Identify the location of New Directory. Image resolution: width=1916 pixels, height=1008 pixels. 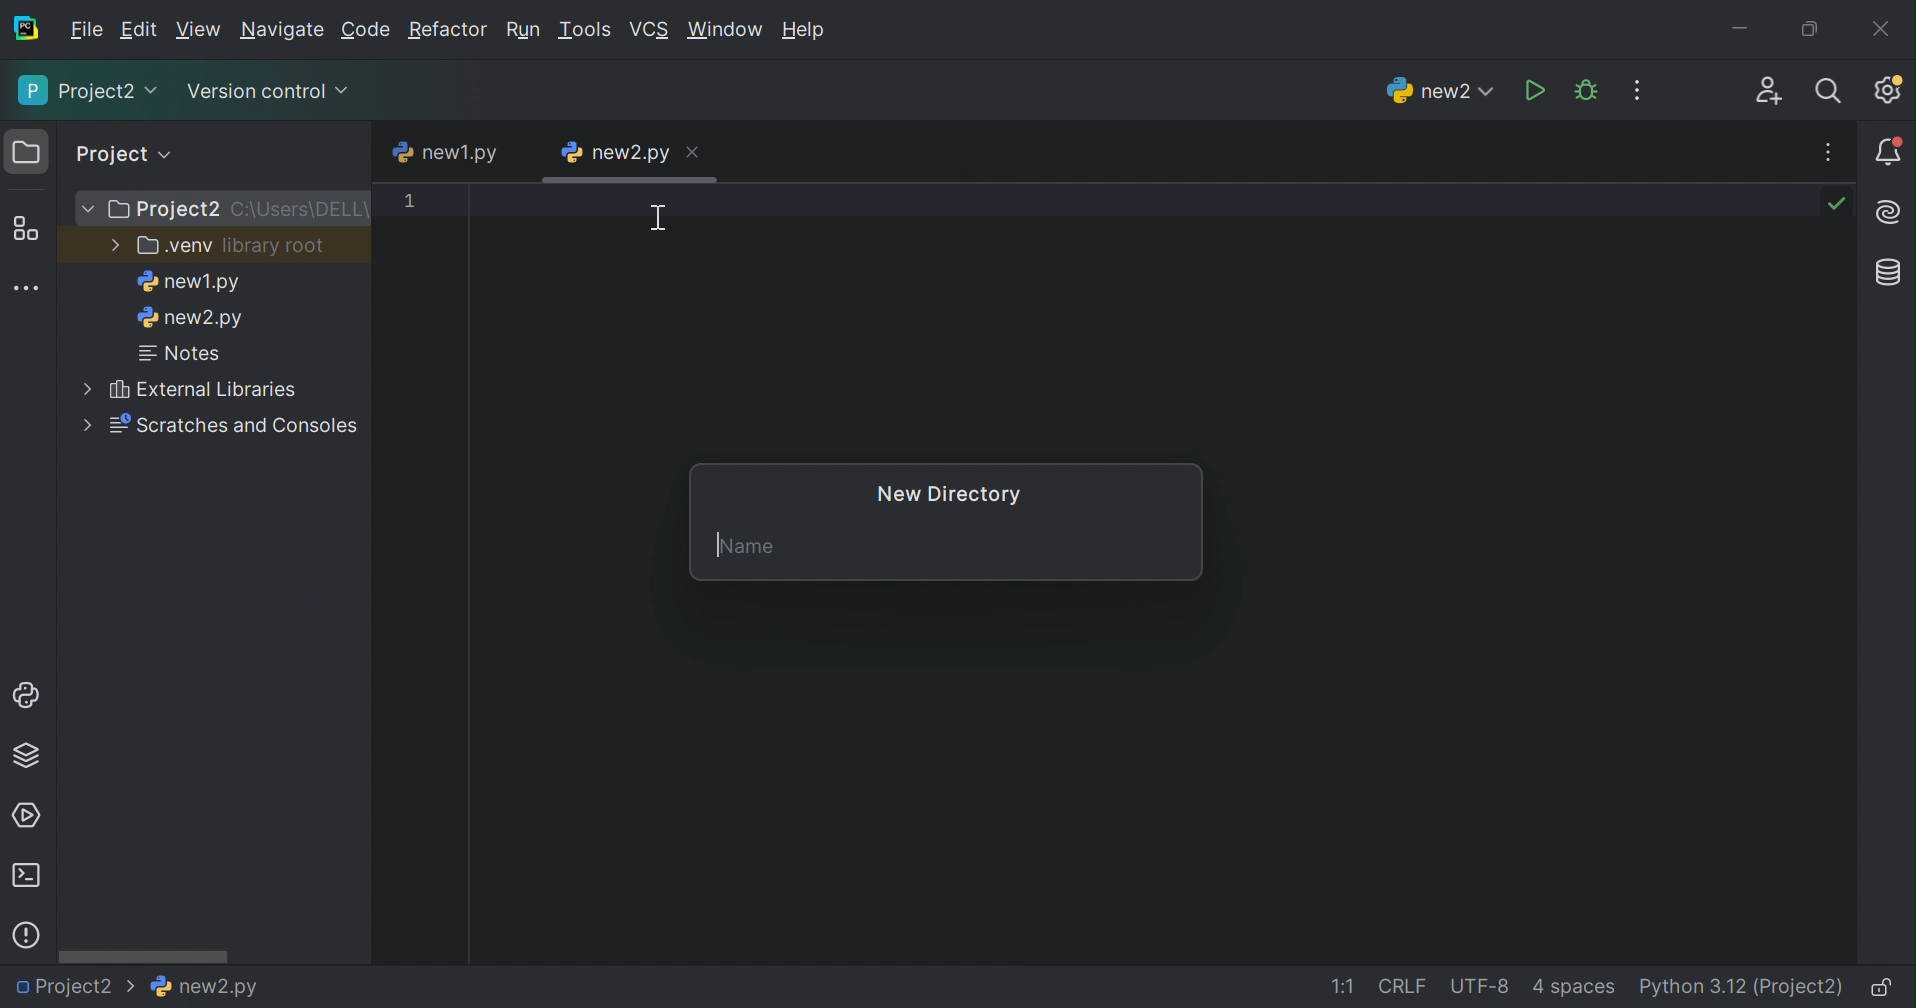
(947, 495).